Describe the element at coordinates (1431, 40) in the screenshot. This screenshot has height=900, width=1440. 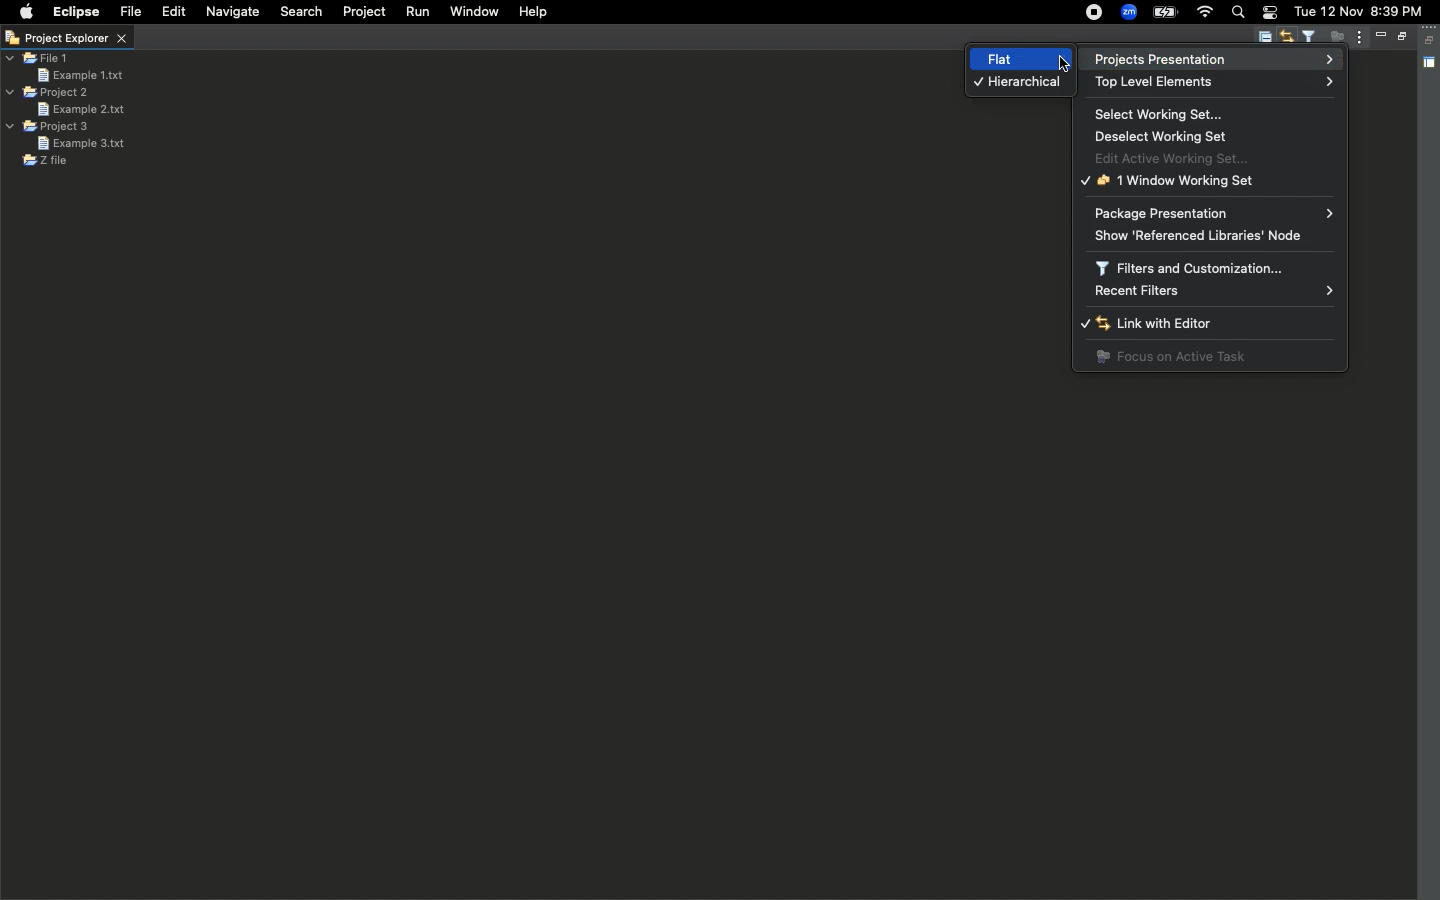
I see `Collapse all` at that location.